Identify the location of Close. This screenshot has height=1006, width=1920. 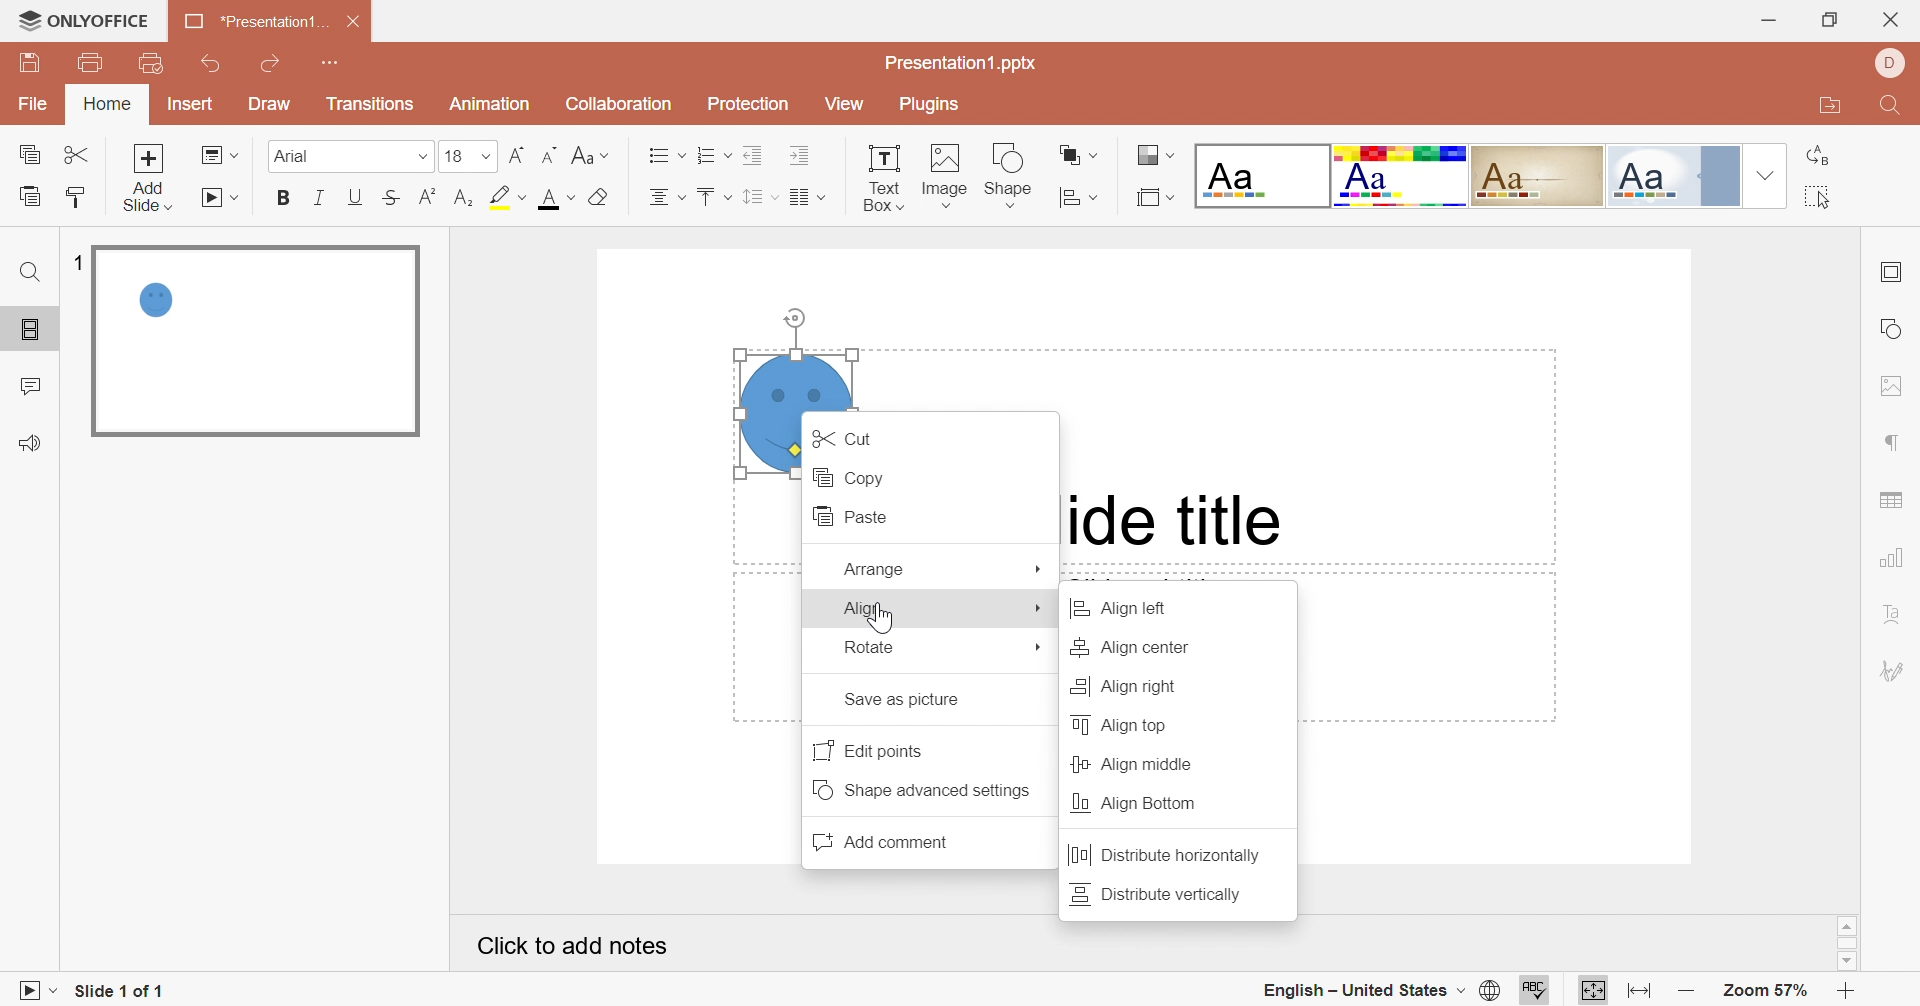
(1893, 19).